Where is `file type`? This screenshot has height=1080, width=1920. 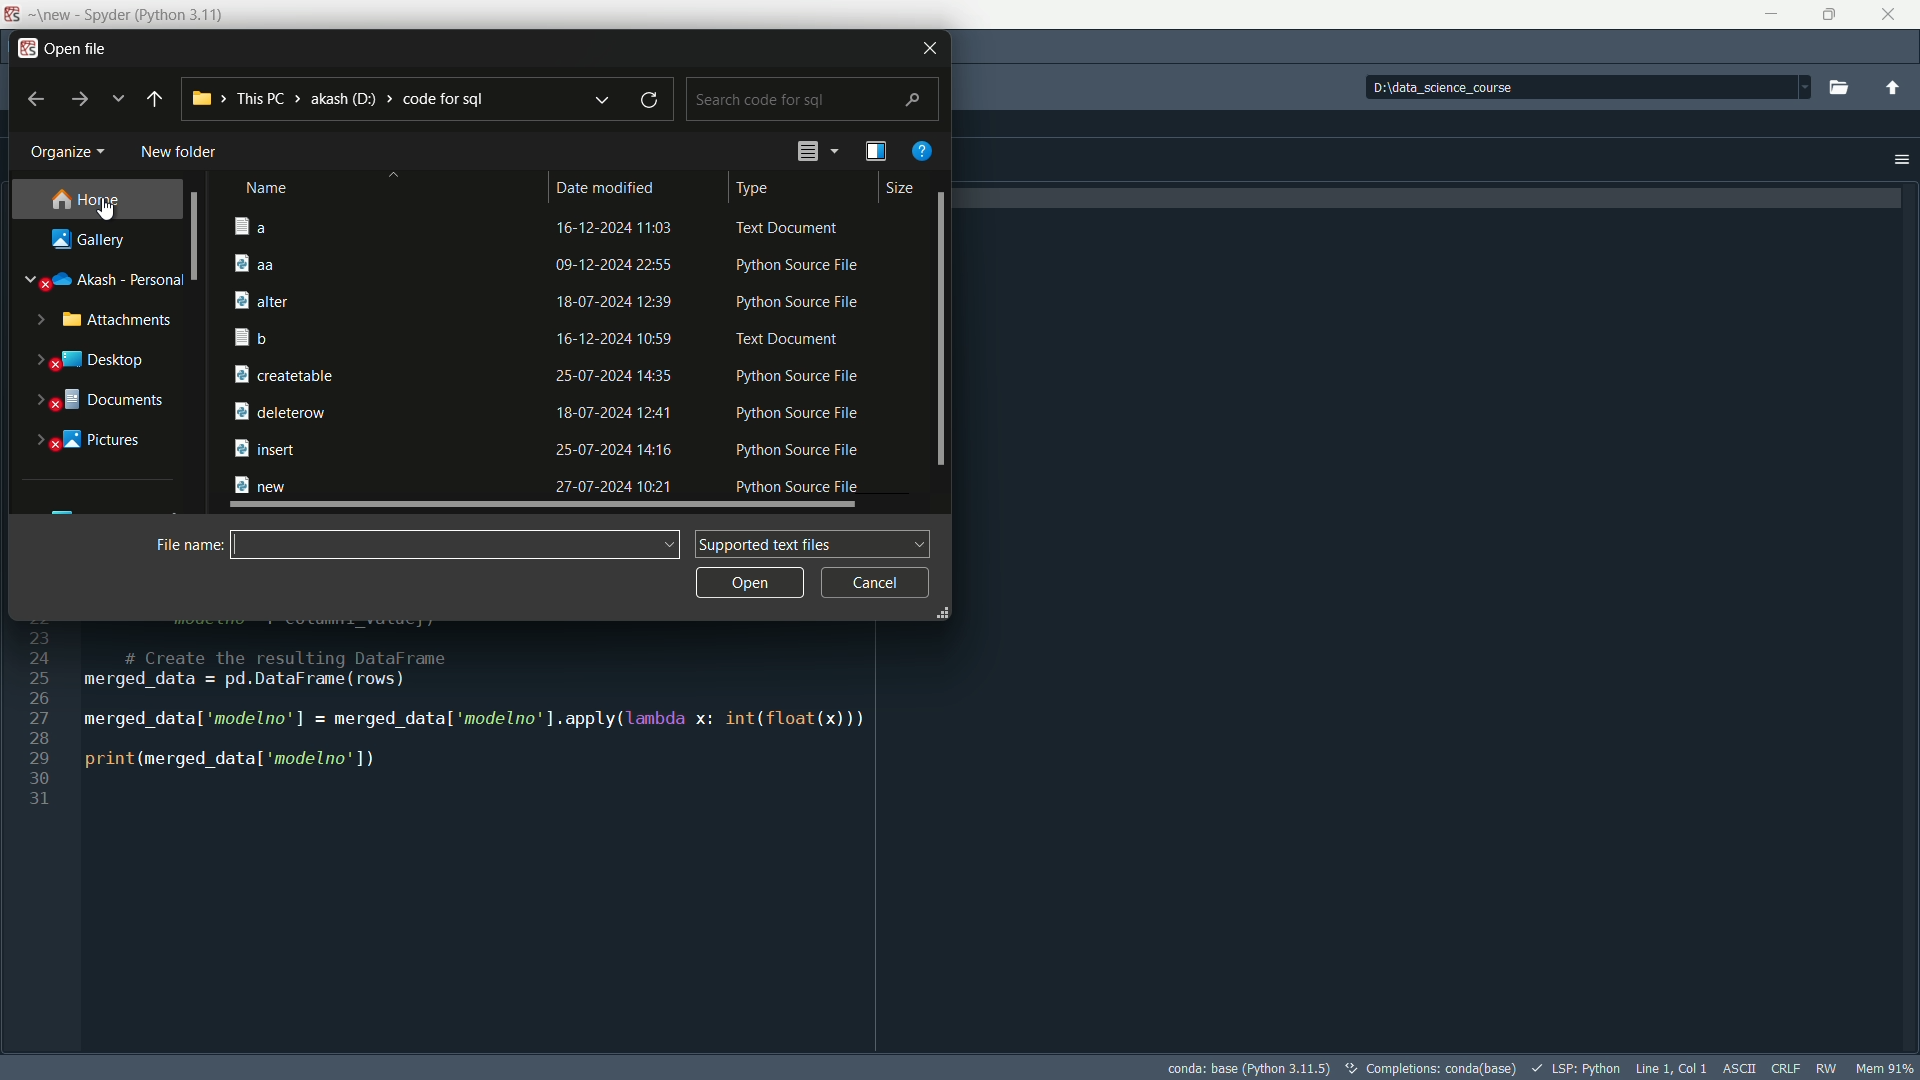
file type is located at coordinates (798, 378).